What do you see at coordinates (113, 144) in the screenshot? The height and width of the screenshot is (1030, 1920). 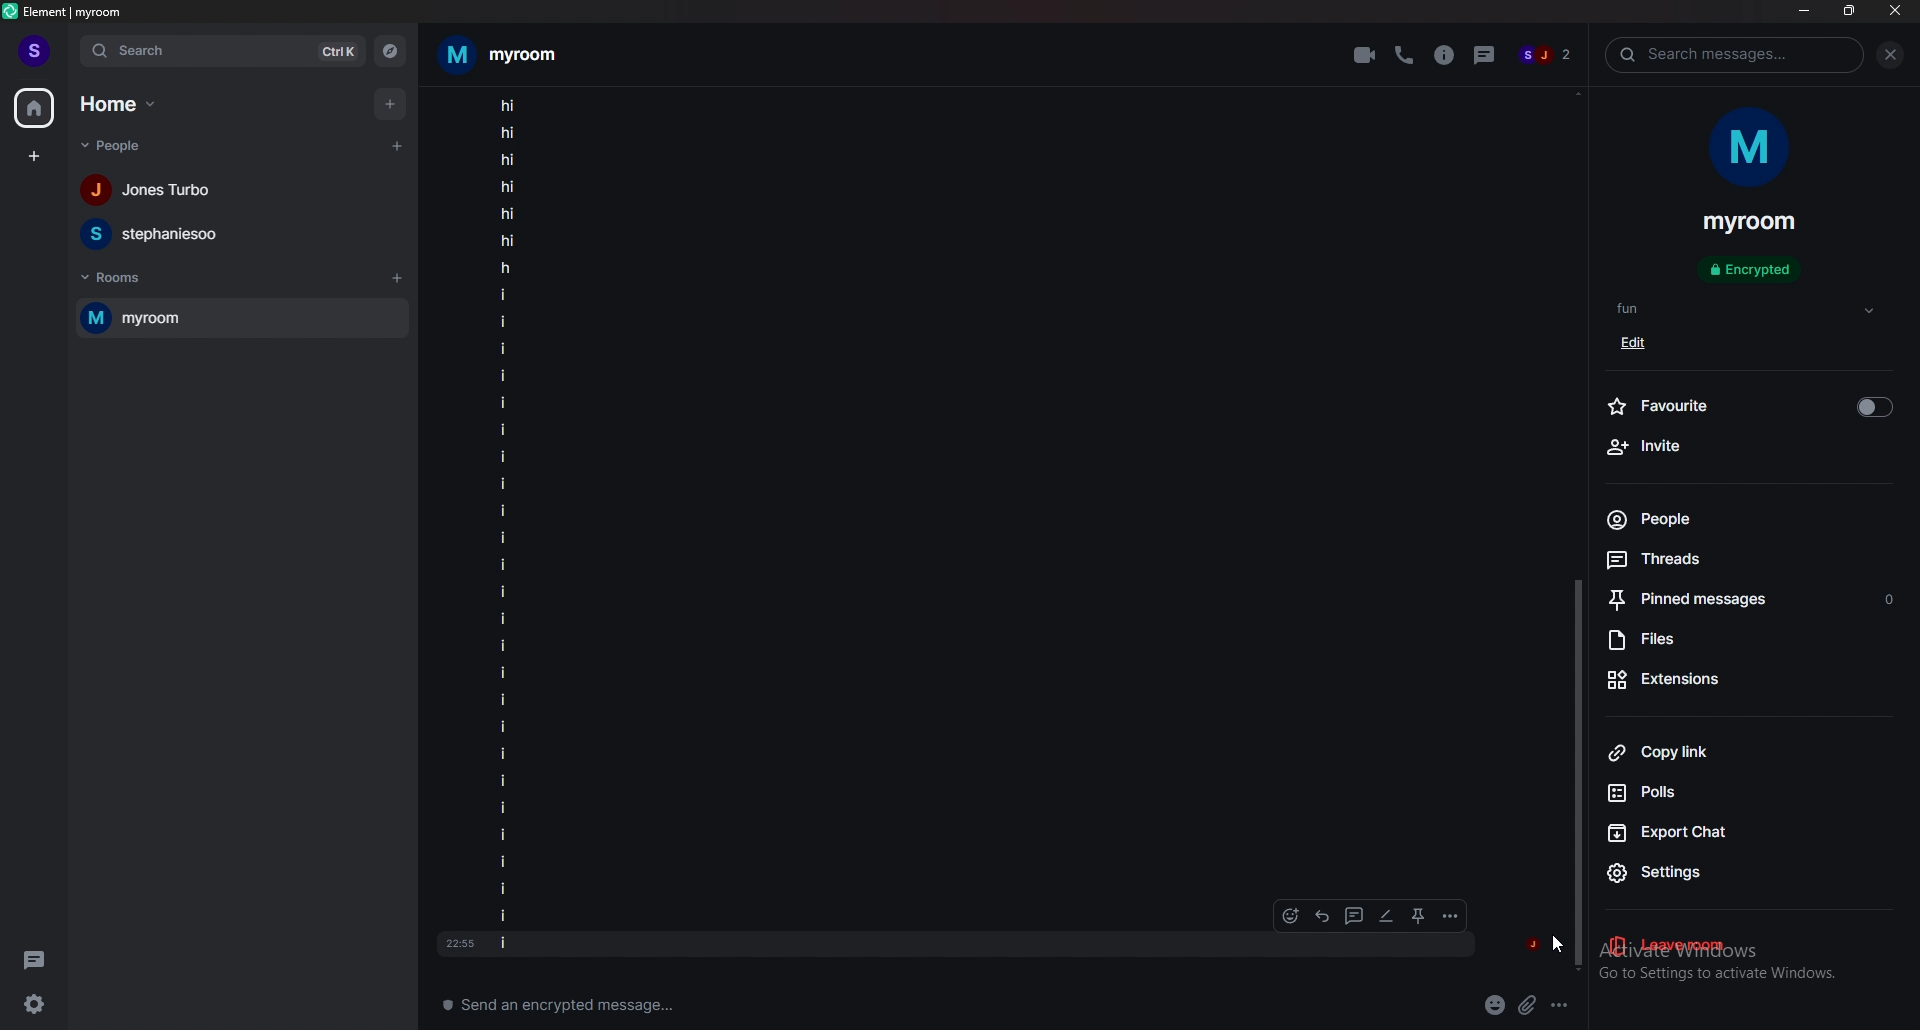 I see `people` at bounding box center [113, 144].